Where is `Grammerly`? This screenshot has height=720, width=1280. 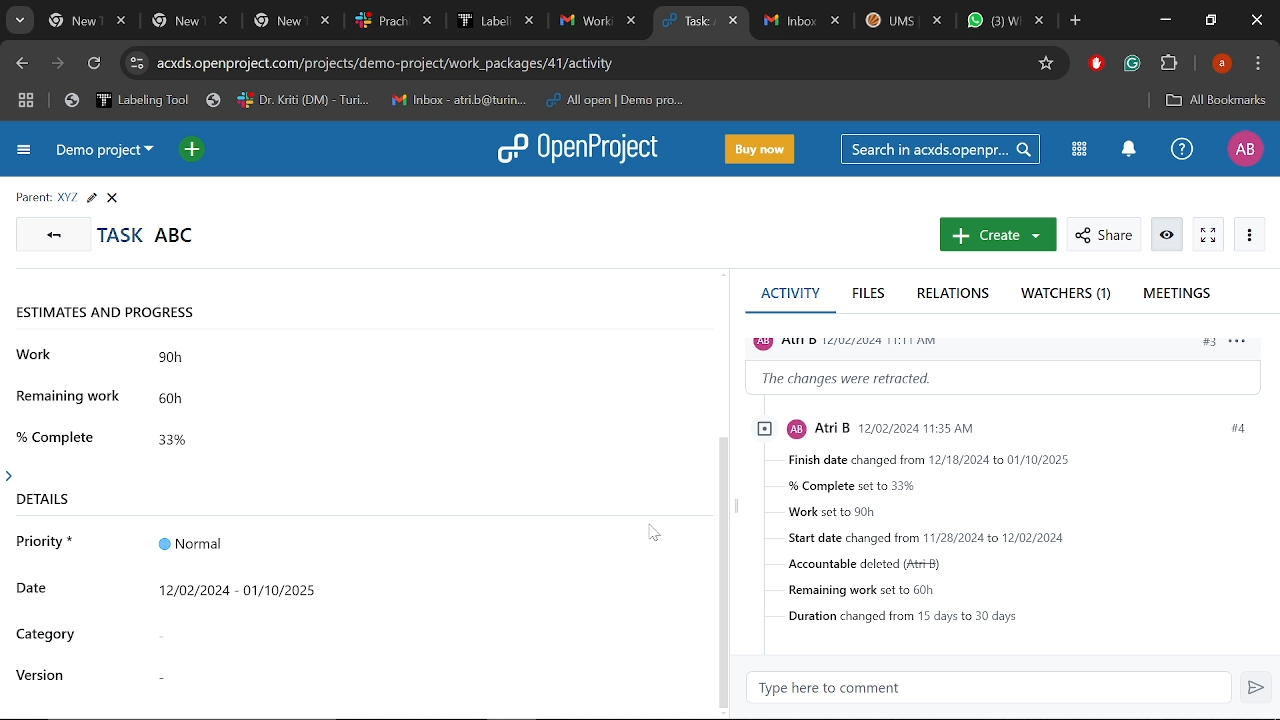
Grammerly is located at coordinates (1132, 64).